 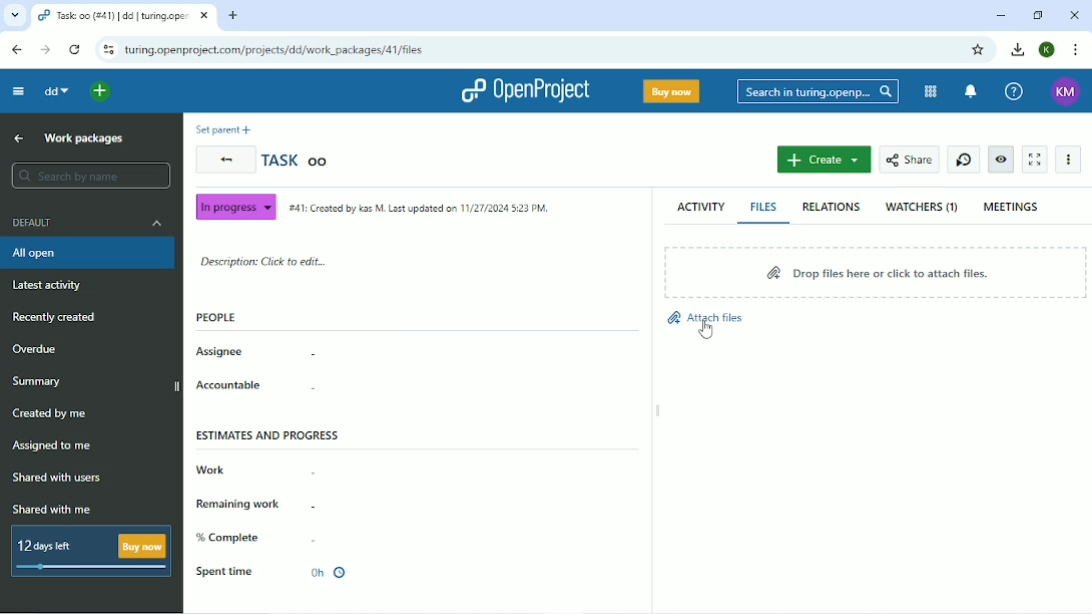 What do you see at coordinates (1001, 15) in the screenshot?
I see `Minimize` at bounding box center [1001, 15].